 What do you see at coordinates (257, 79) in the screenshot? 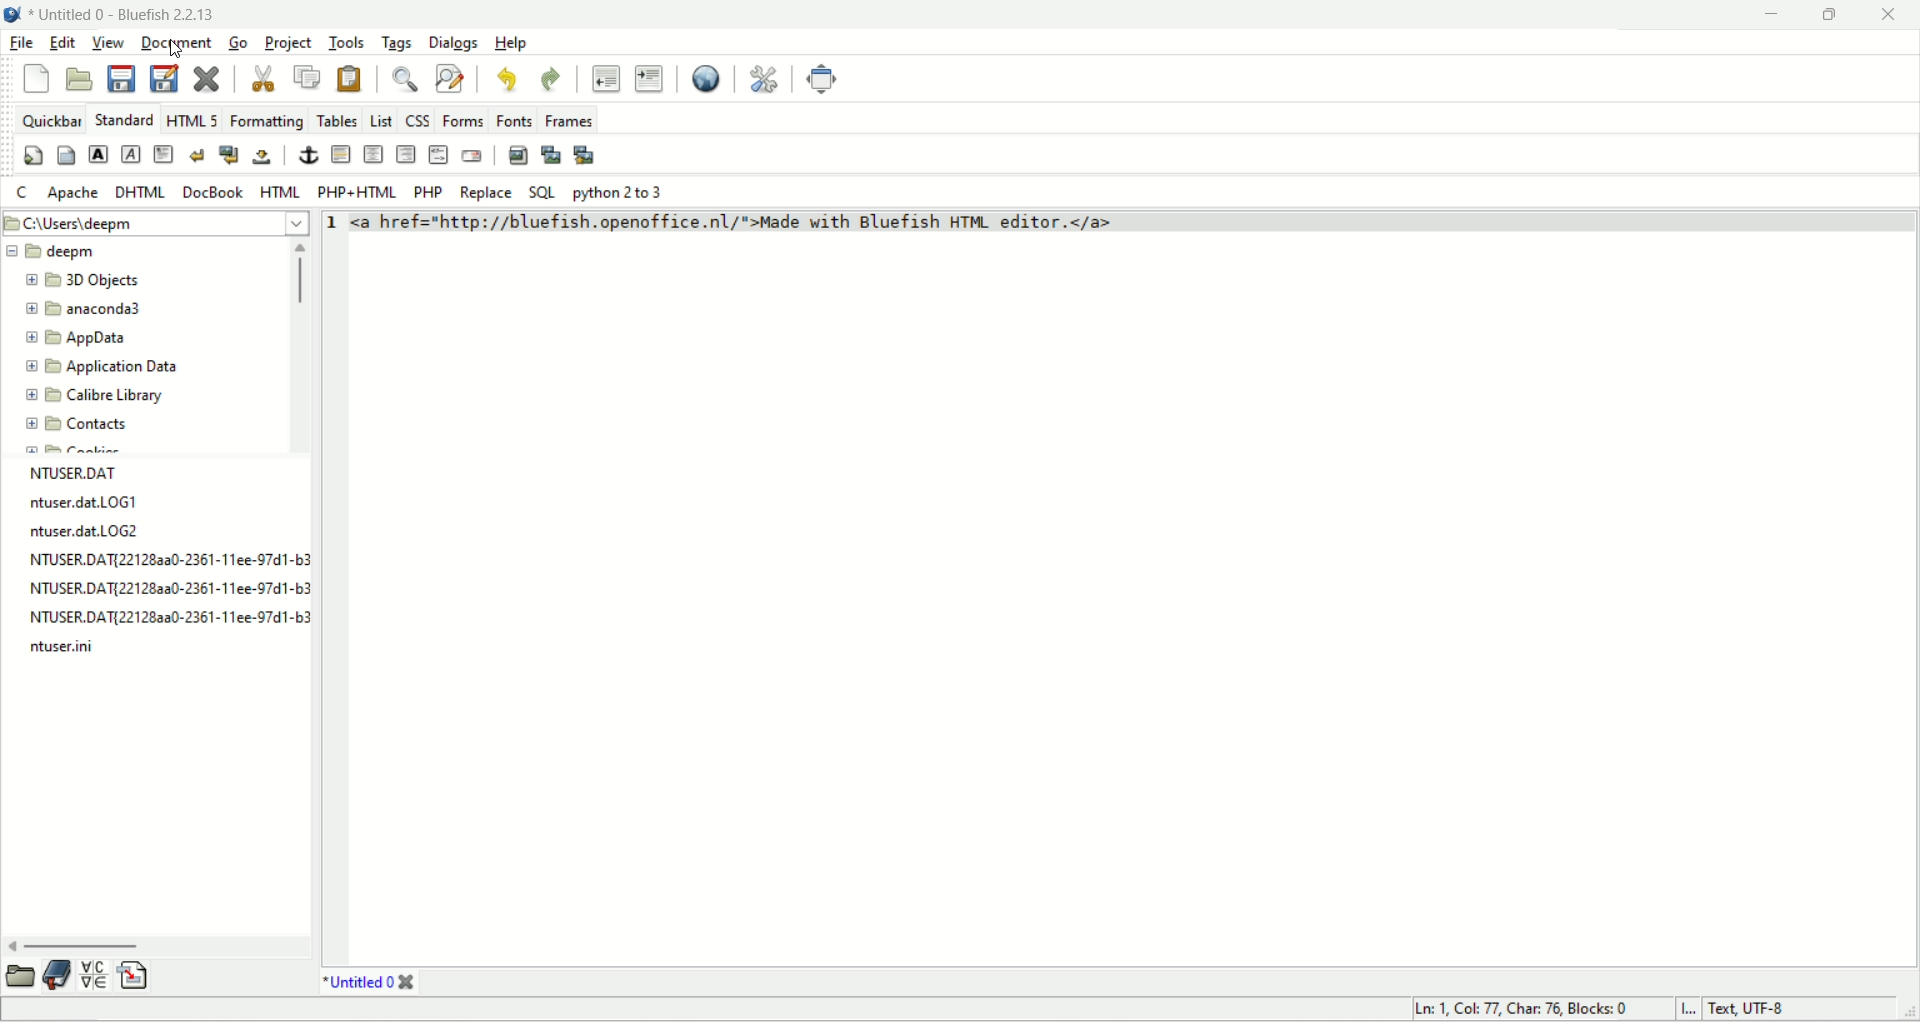
I see `cut` at bounding box center [257, 79].